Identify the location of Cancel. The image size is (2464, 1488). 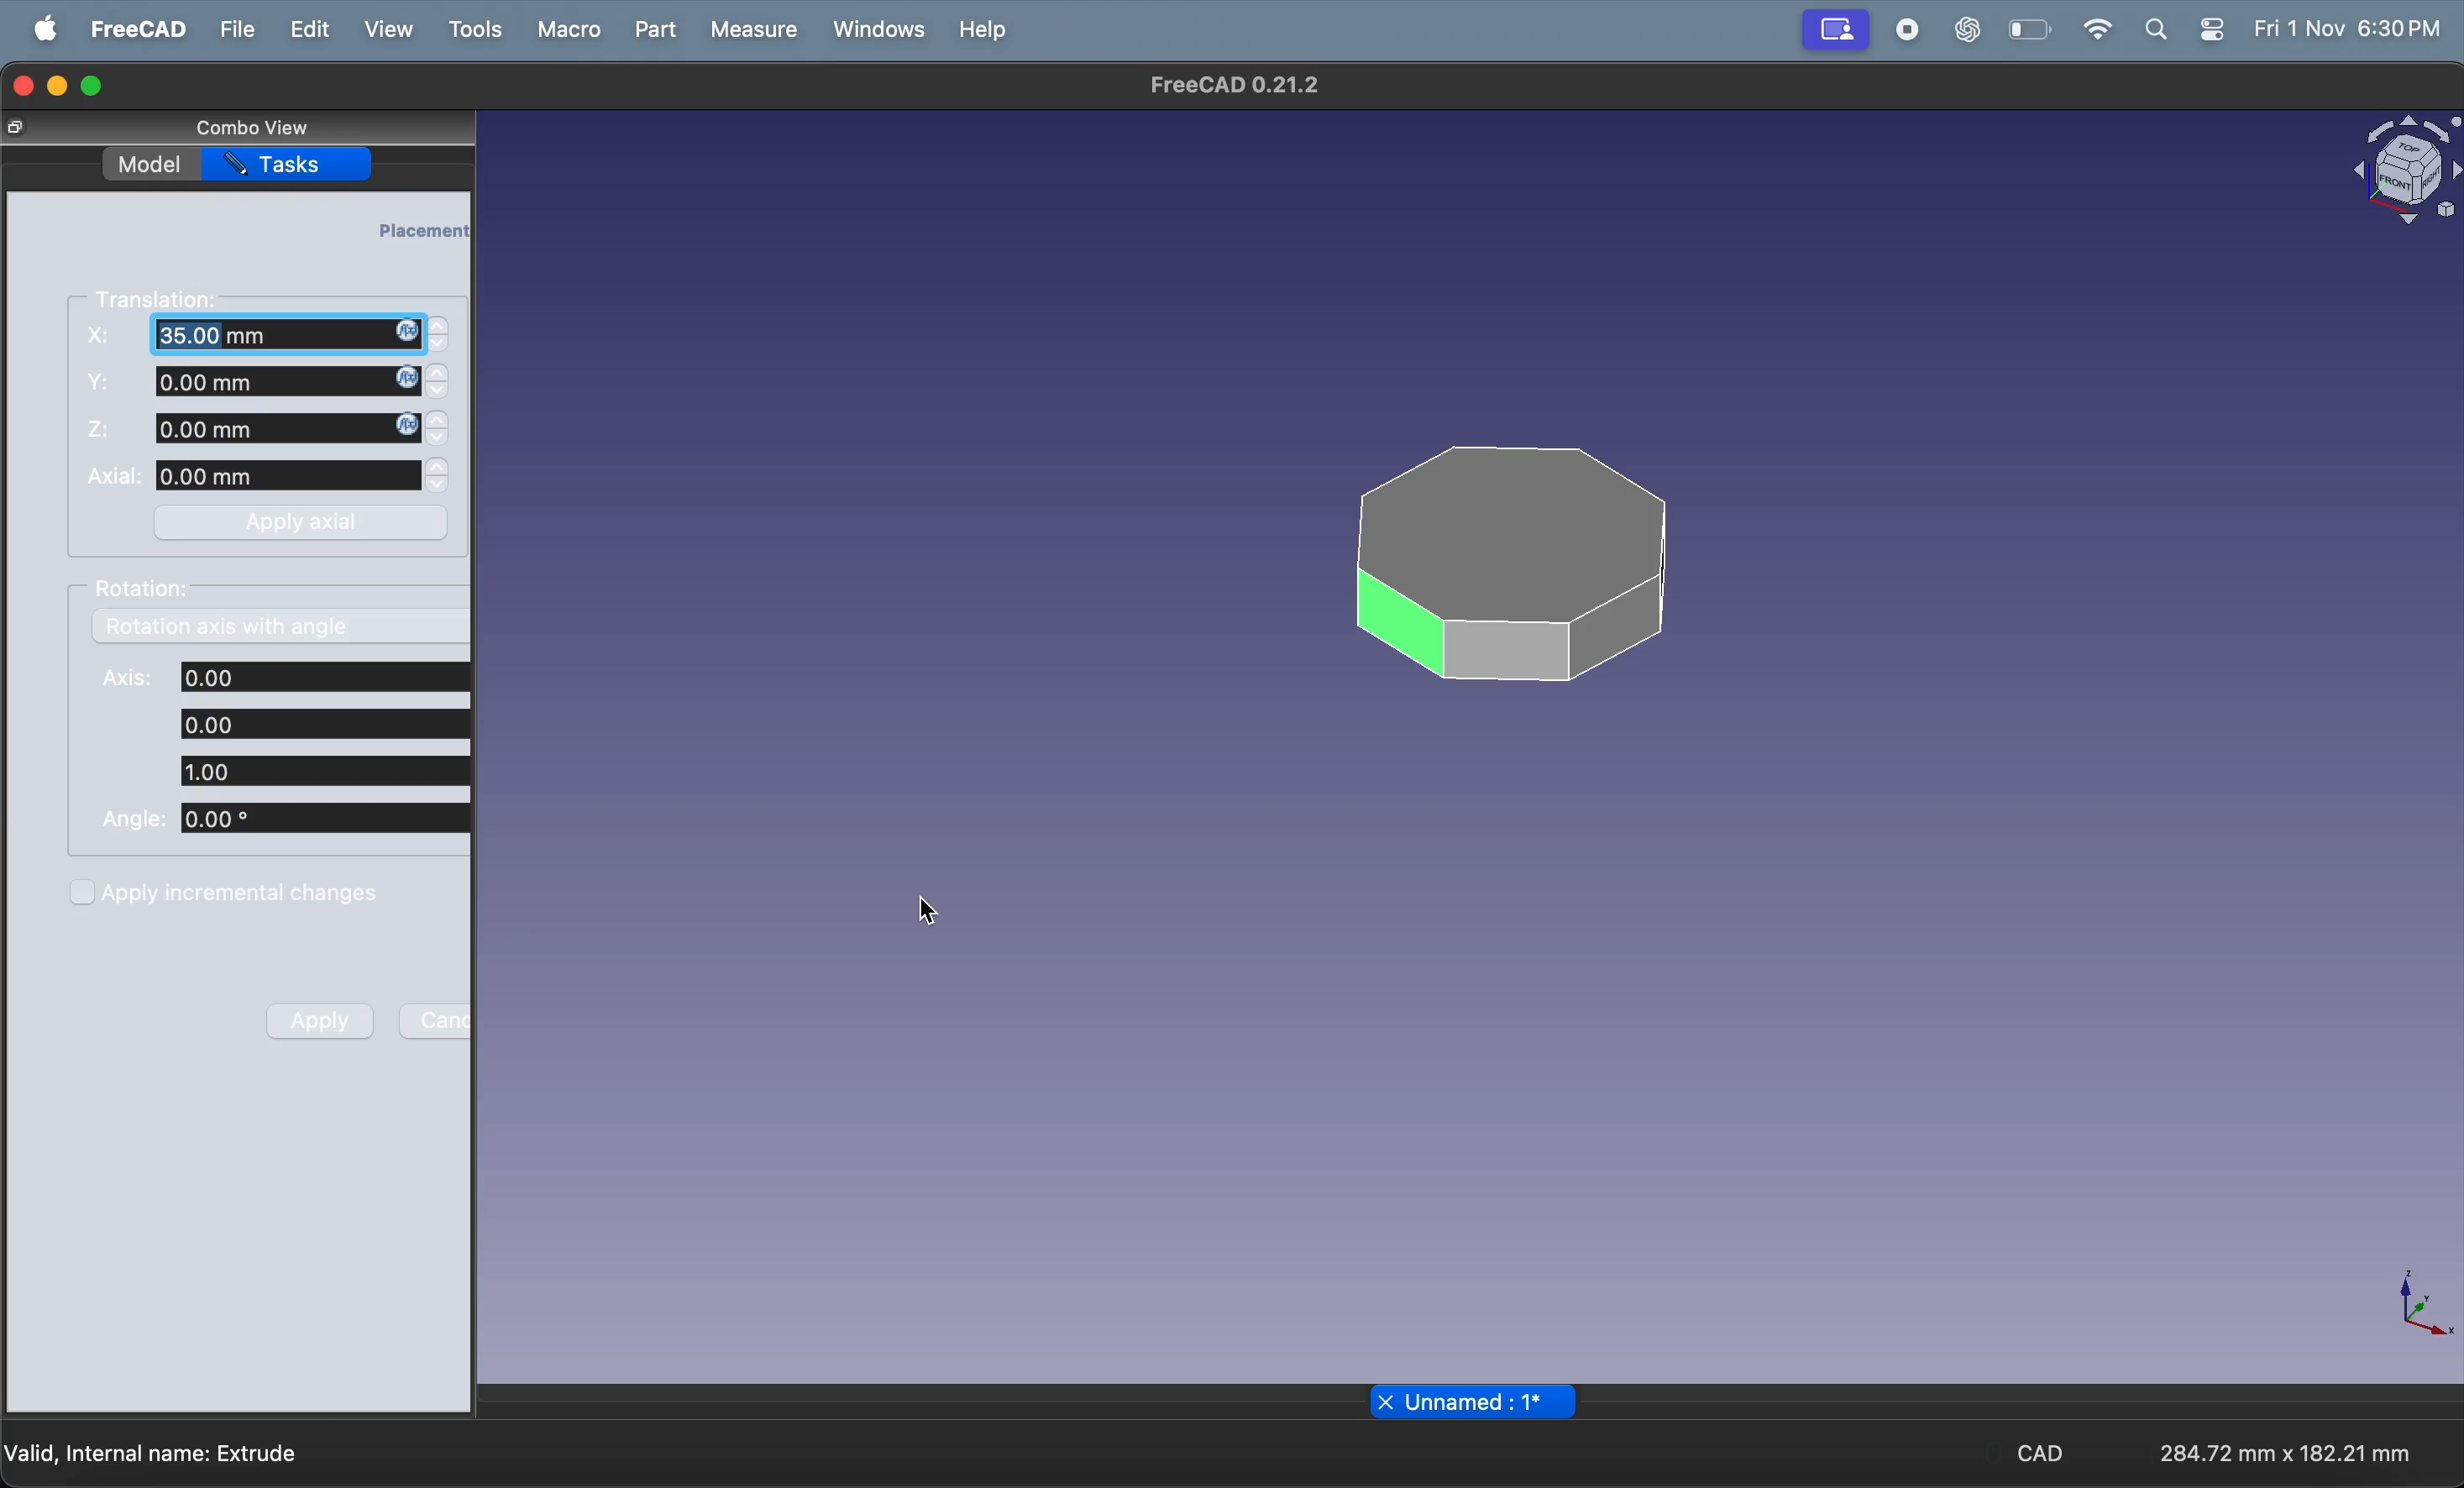
(436, 1020).